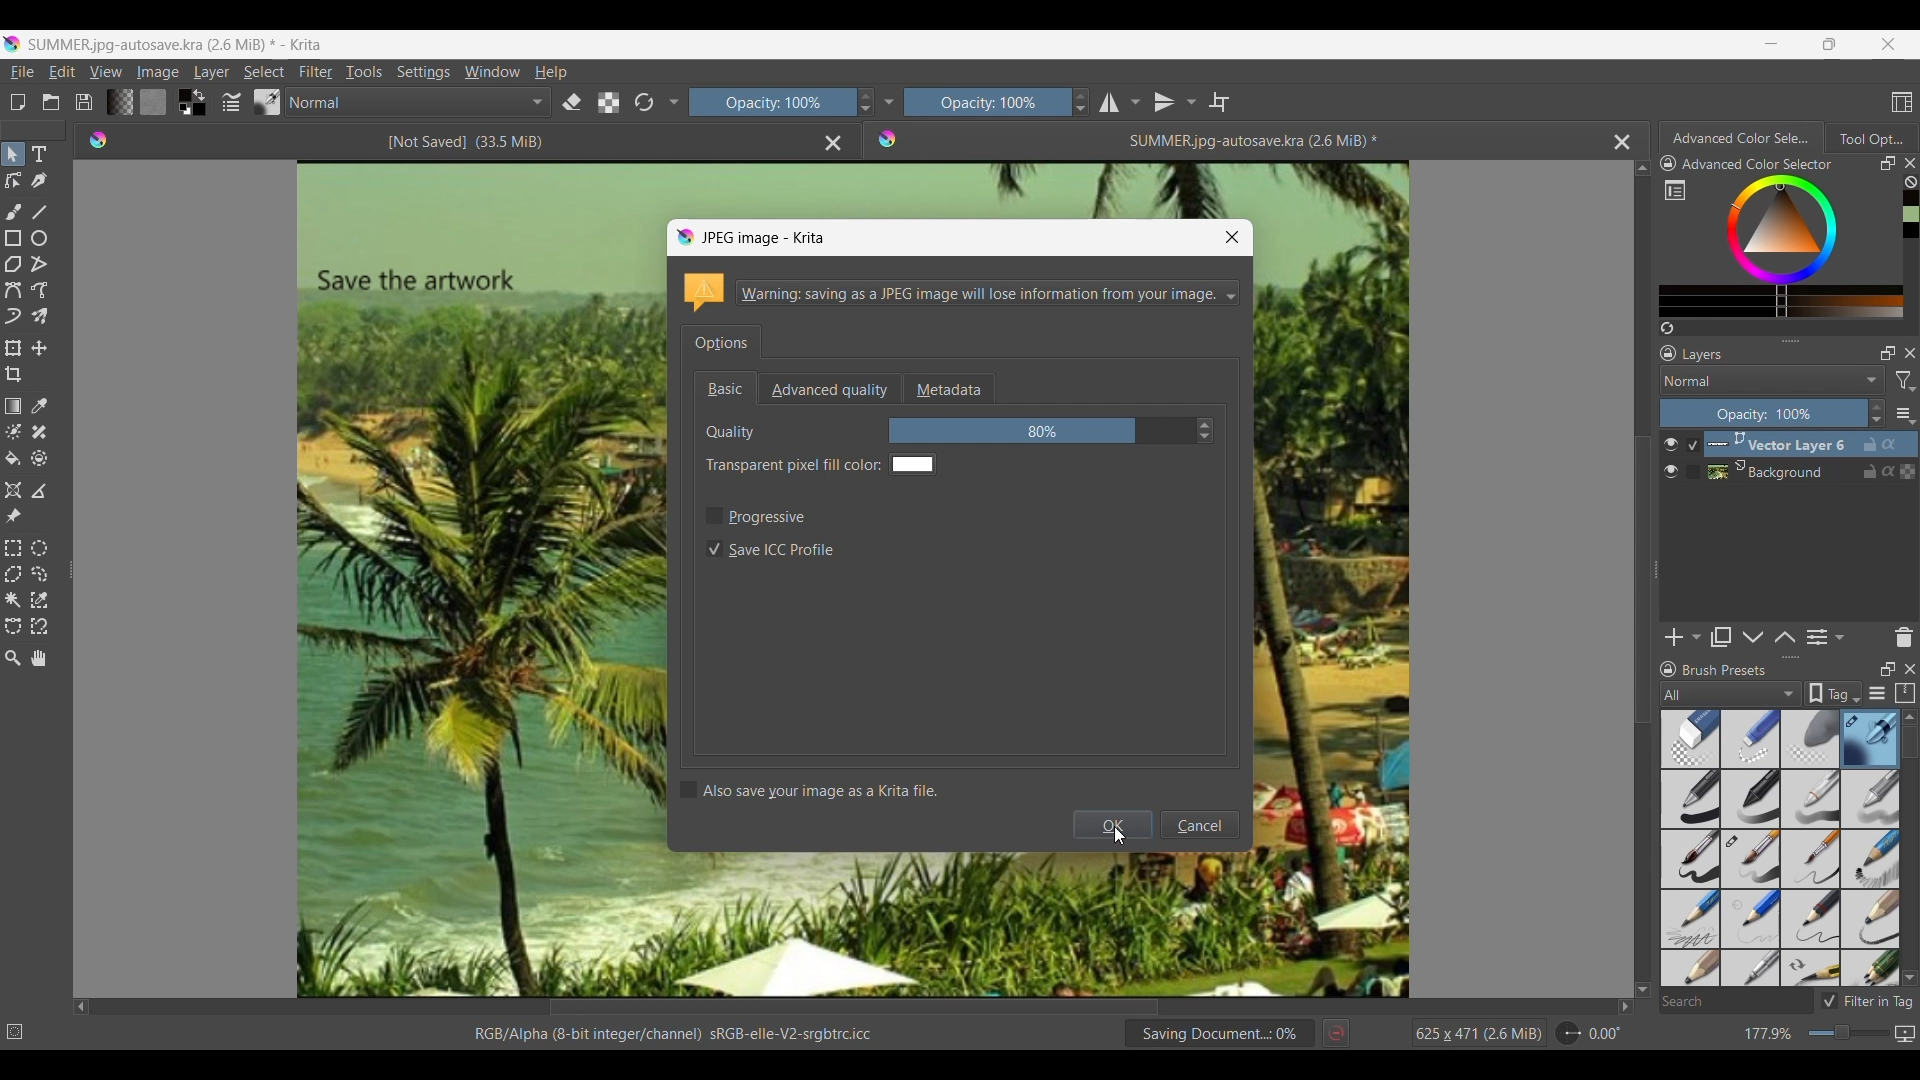  I want to click on Add new layer, so click(1683, 637).